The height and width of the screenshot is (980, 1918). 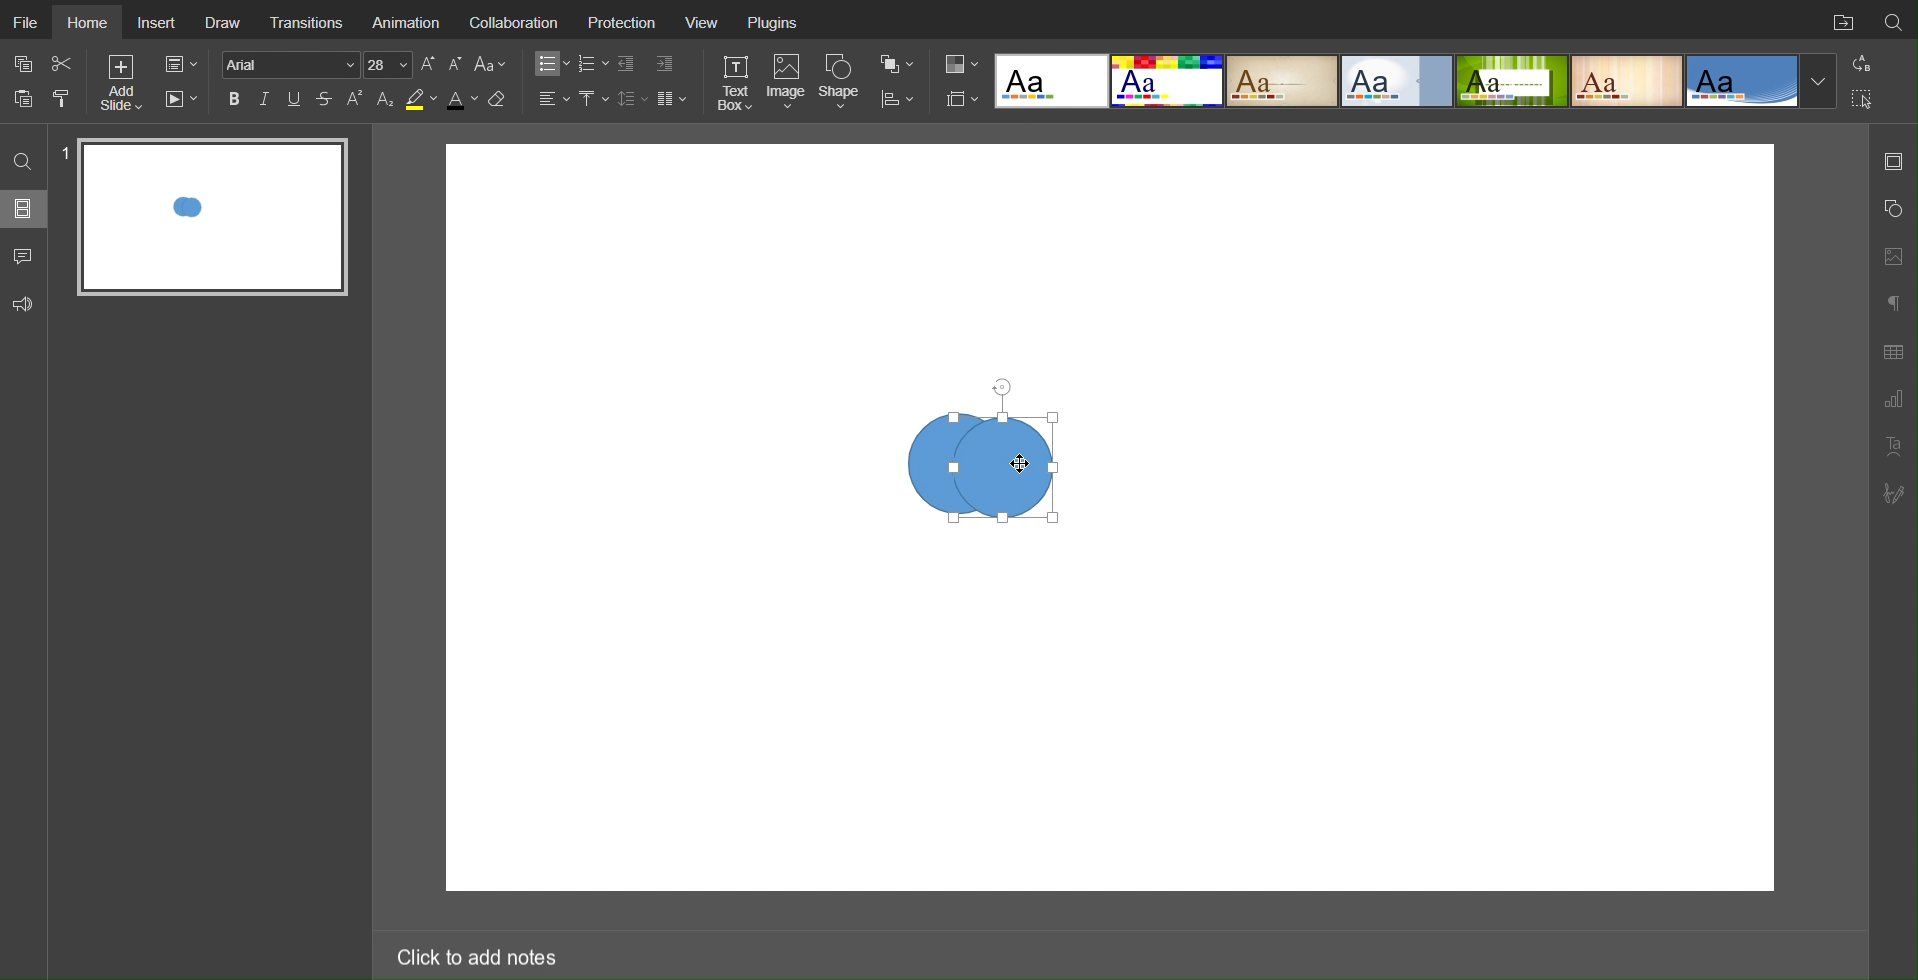 What do you see at coordinates (26, 21) in the screenshot?
I see `File` at bounding box center [26, 21].